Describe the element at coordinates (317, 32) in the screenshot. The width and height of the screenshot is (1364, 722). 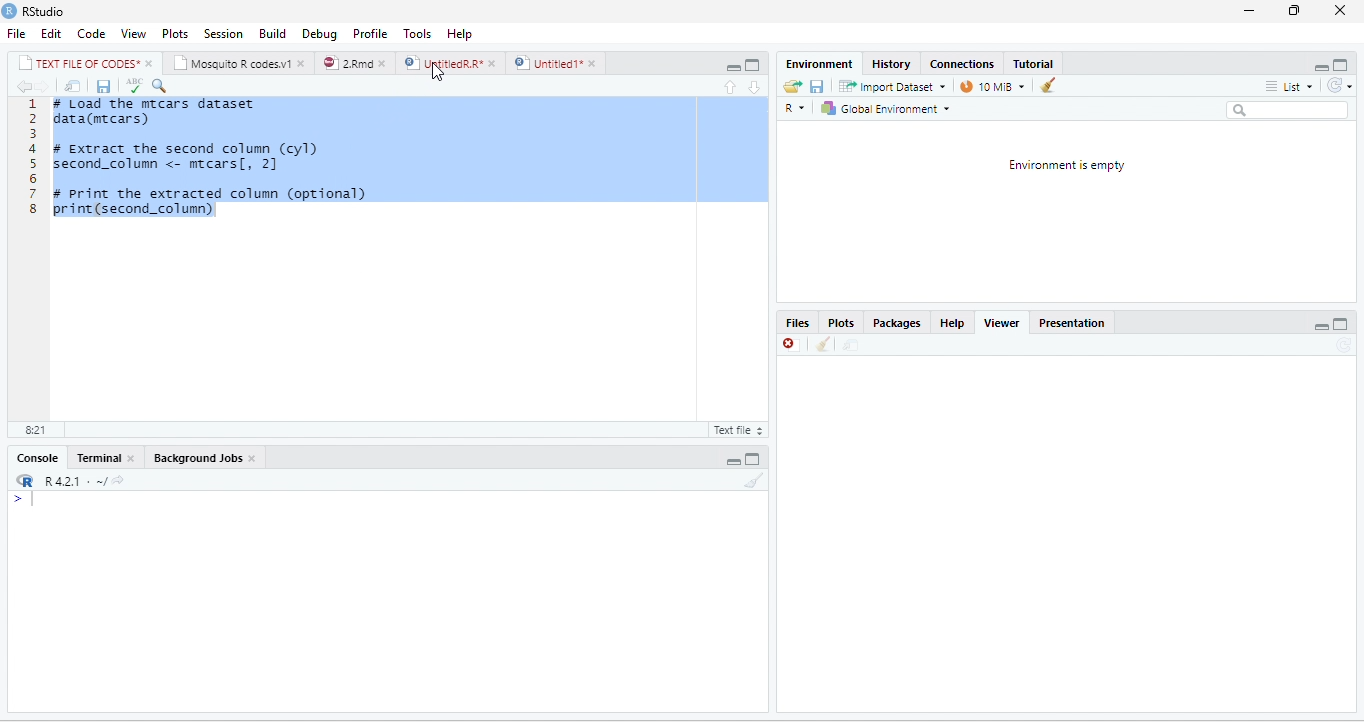
I see `Debug` at that location.